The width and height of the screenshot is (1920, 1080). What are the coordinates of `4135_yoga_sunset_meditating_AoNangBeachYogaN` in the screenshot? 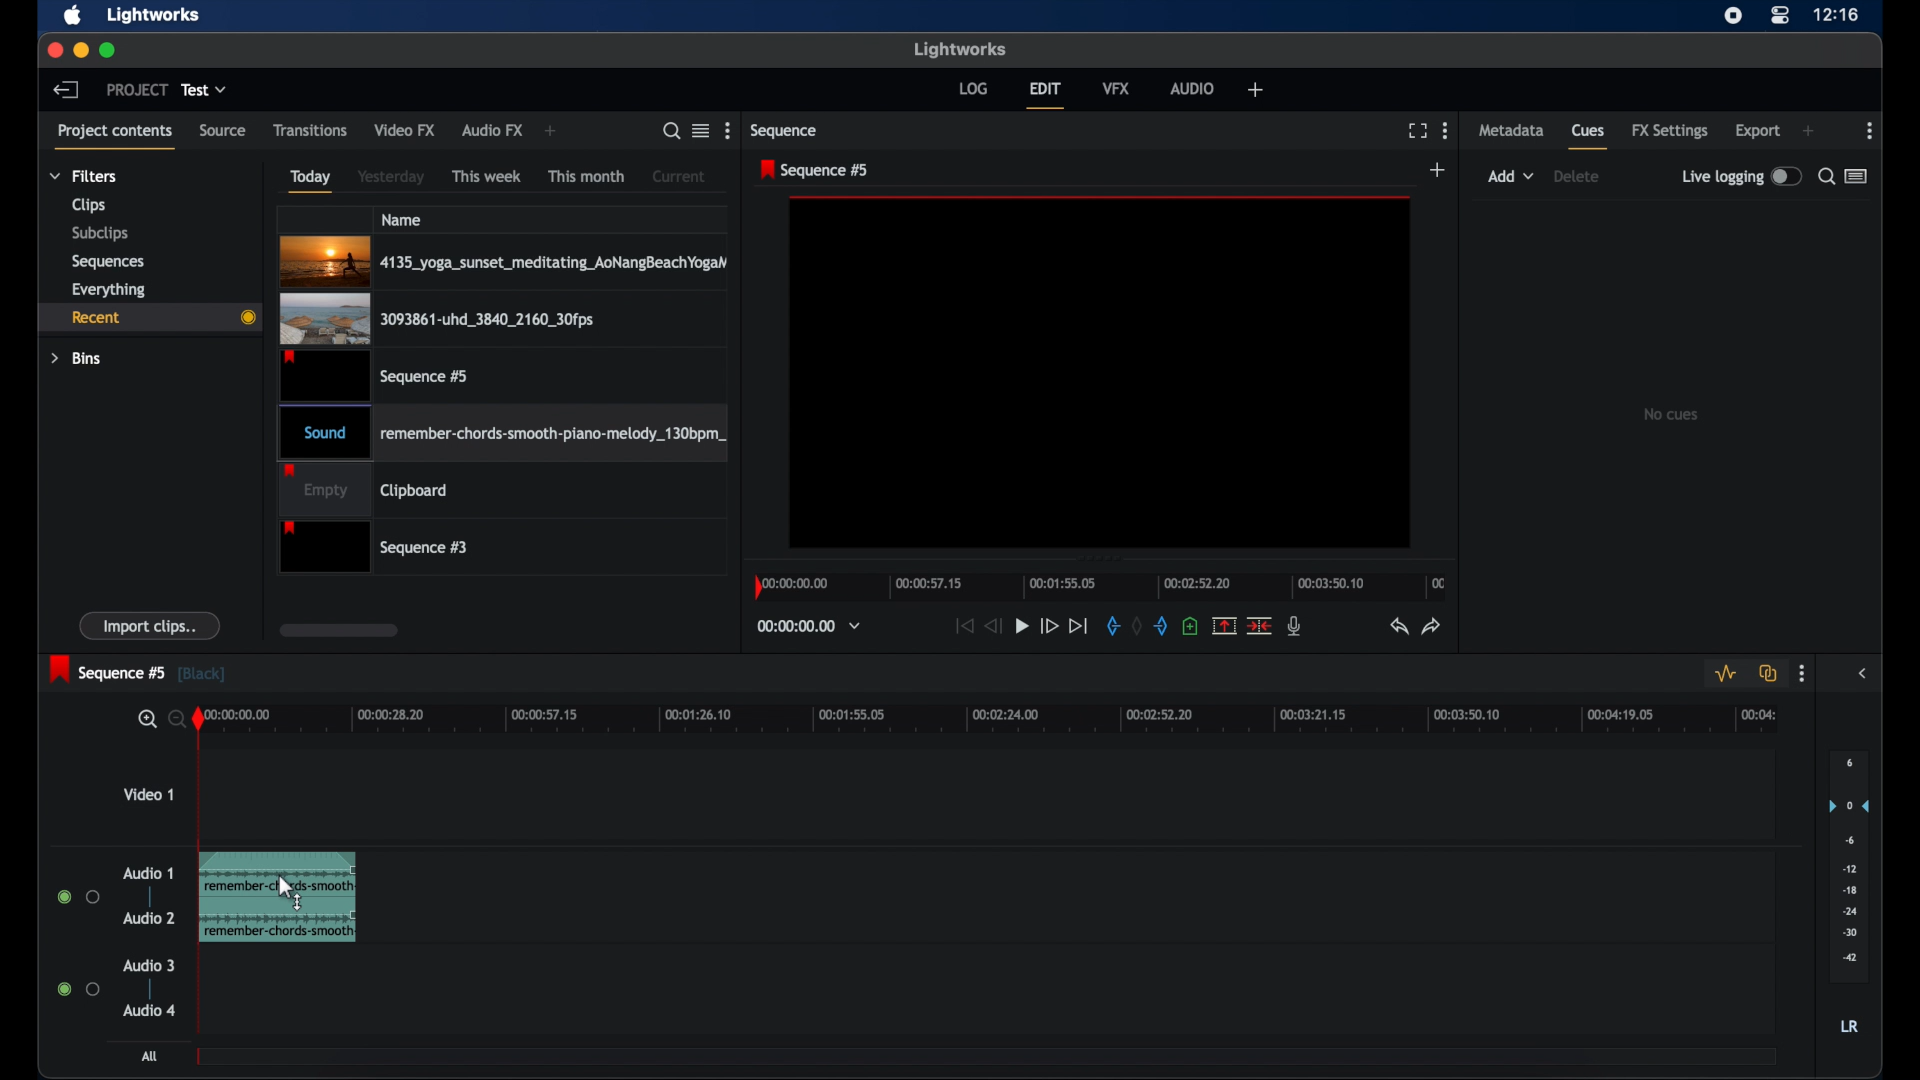 It's located at (505, 260).